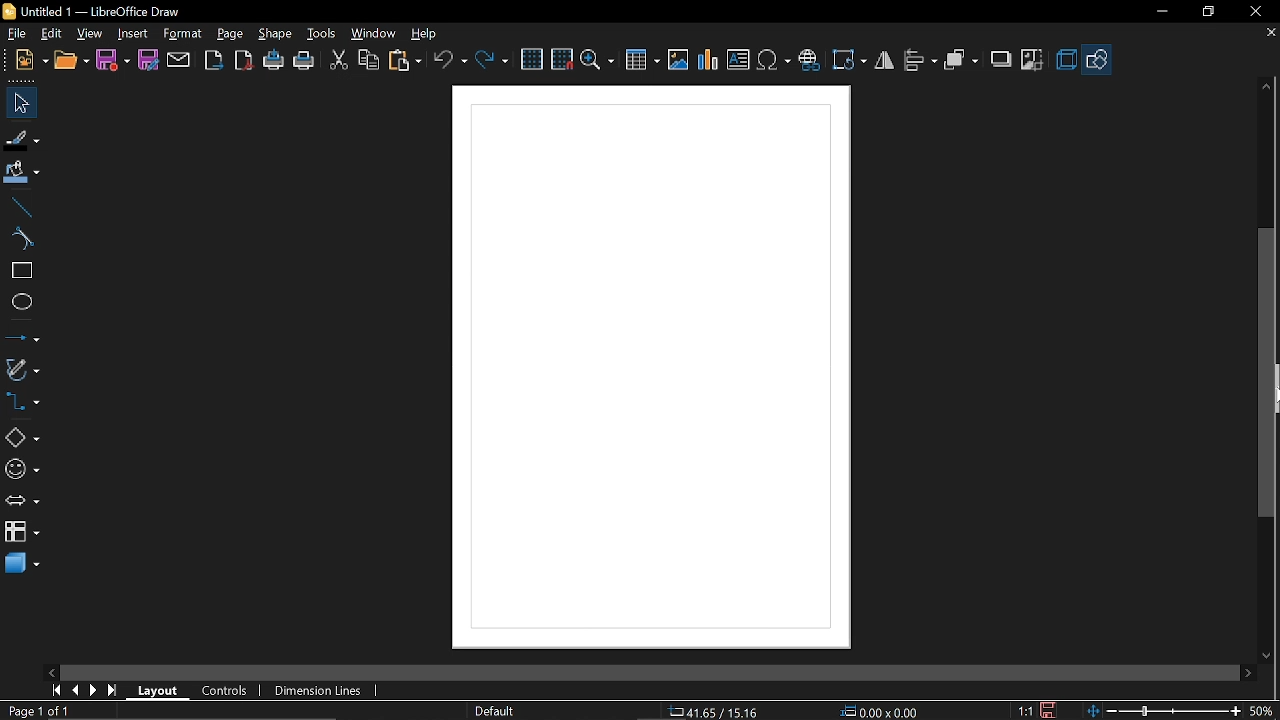 Image resolution: width=1280 pixels, height=720 pixels. Describe the element at coordinates (1065, 60) in the screenshot. I see `3d effect` at that location.